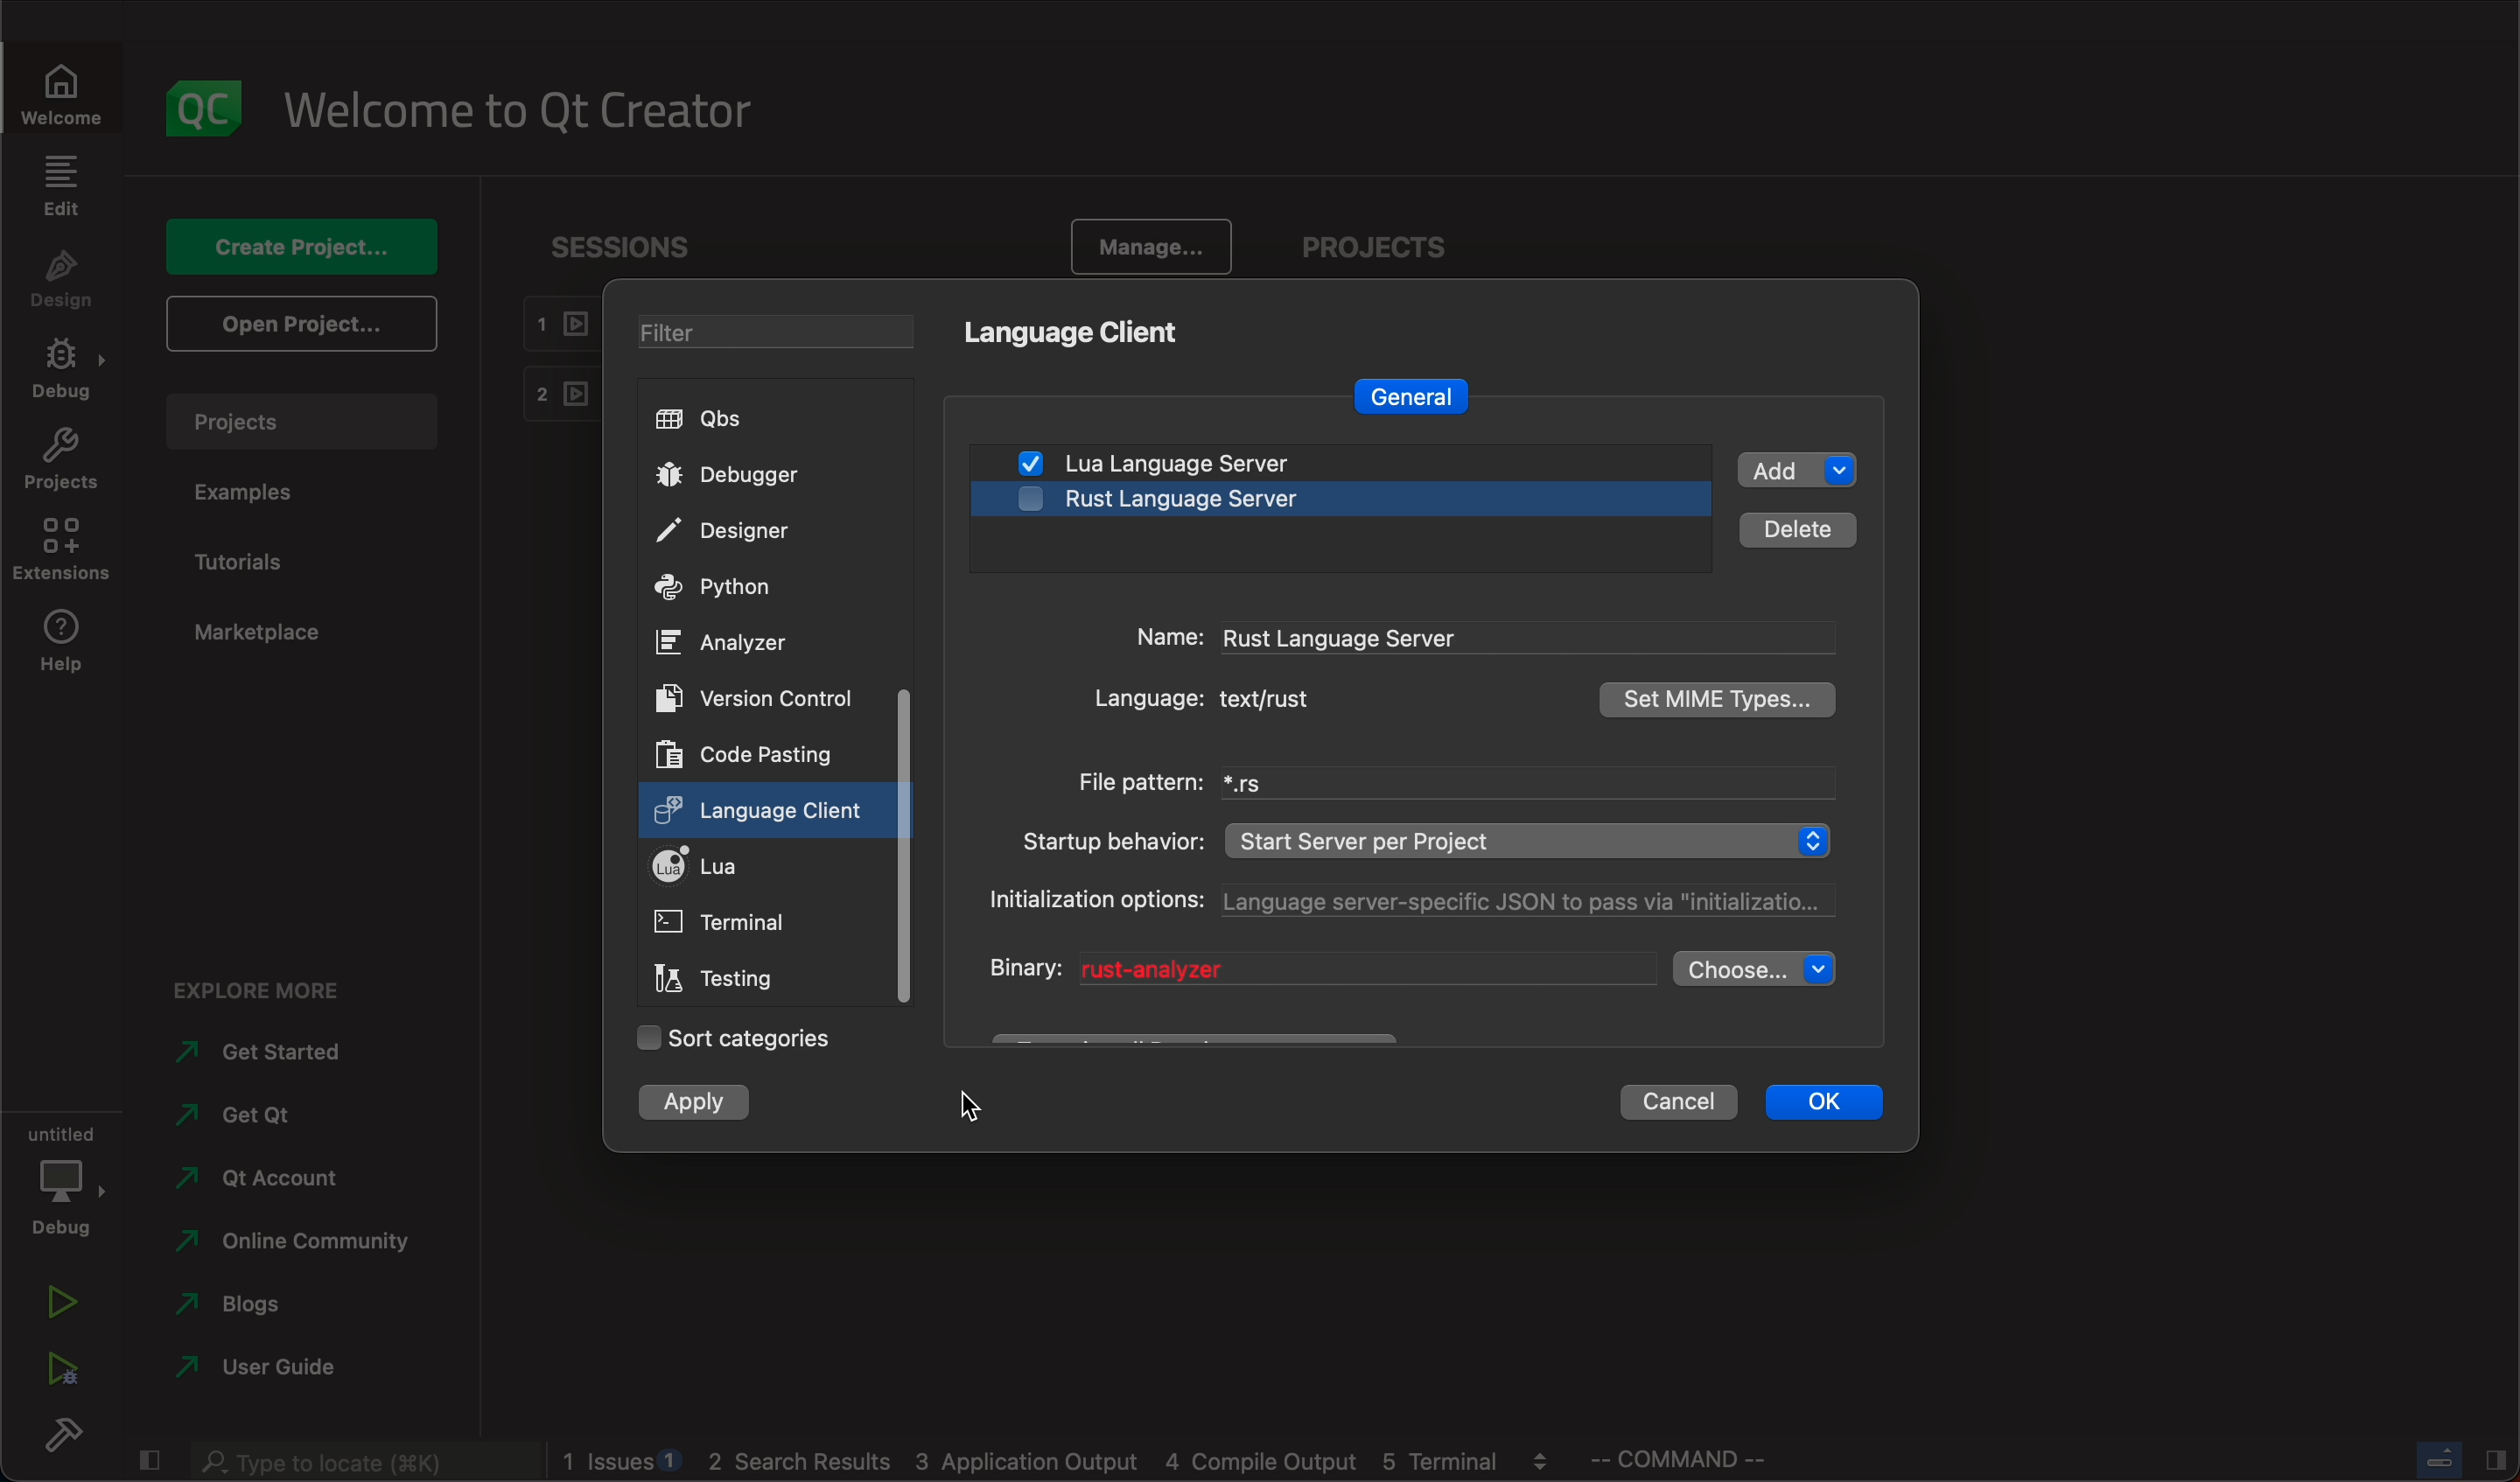 The height and width of the screenshot is (1482, 2520). What do you see at coordinates (305, 1247) in the screenshot?
I see `community` at bounding box center [305, 1247].